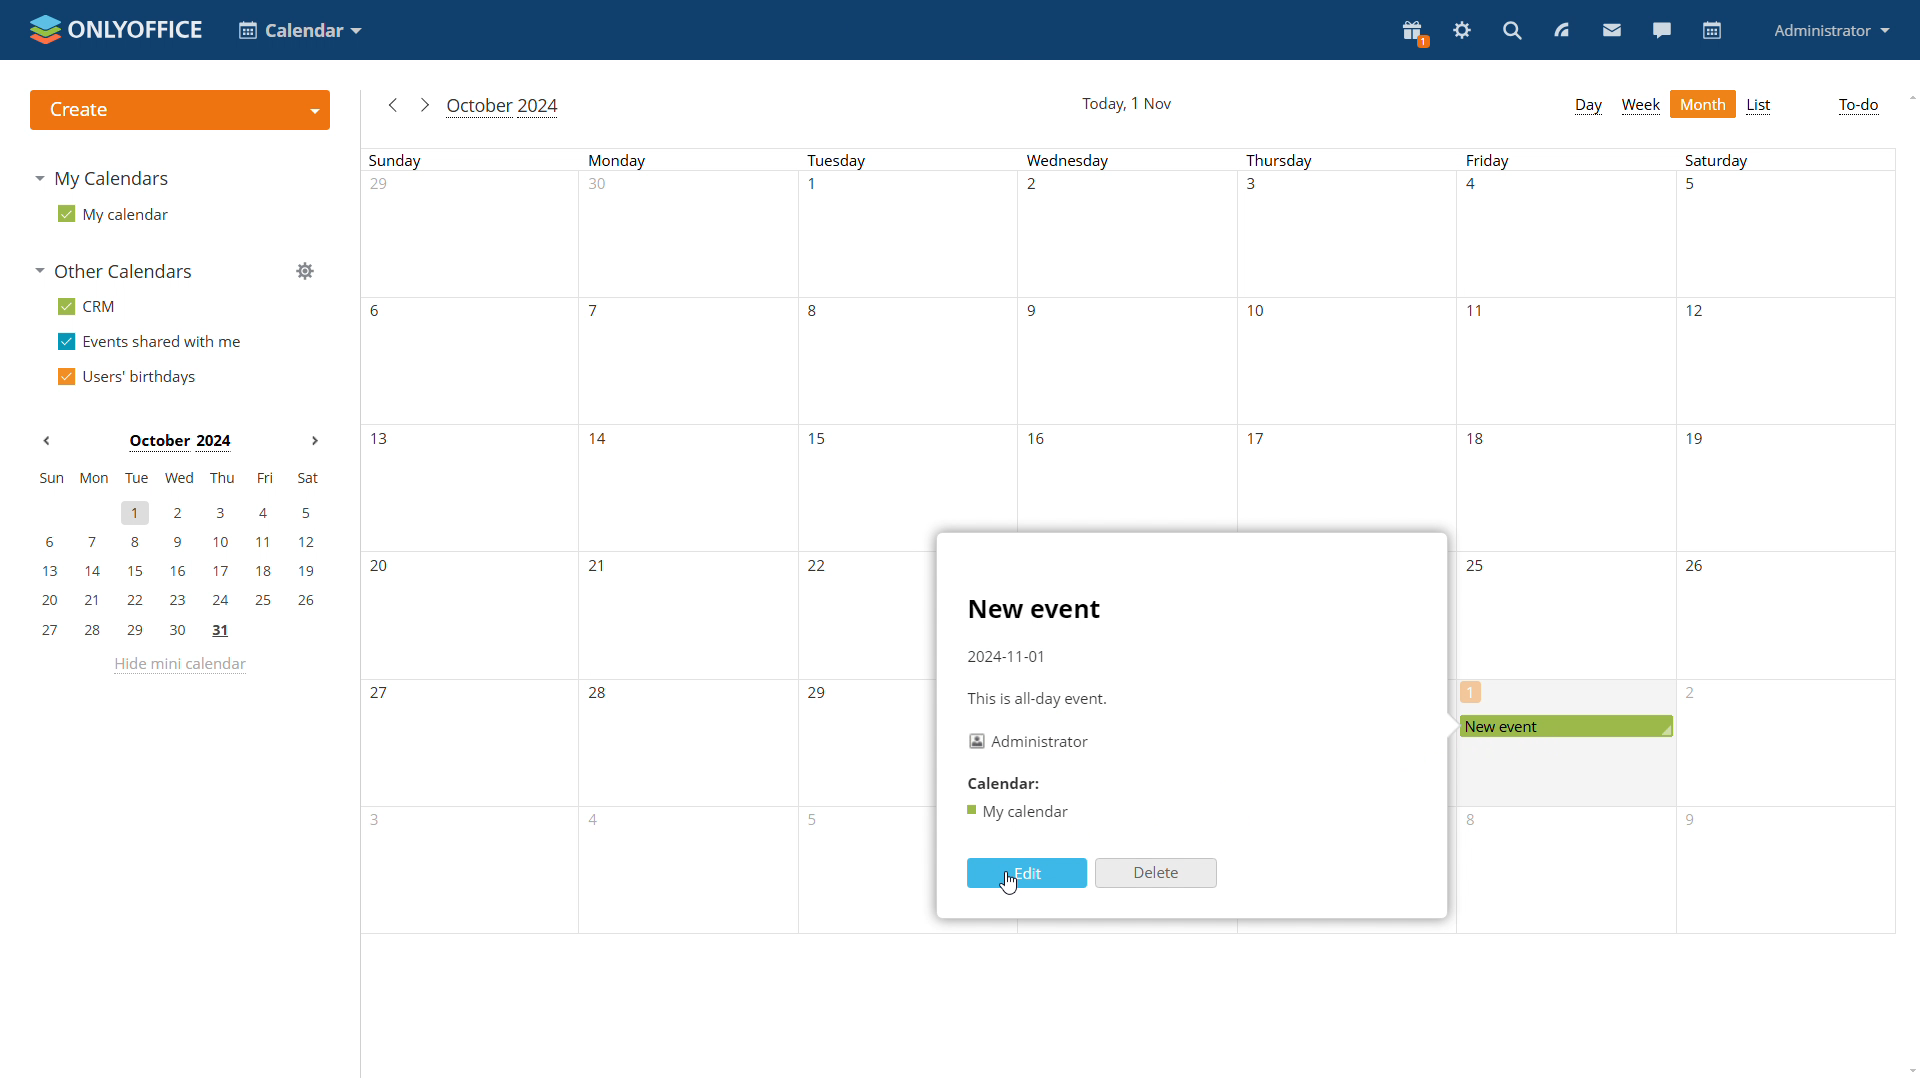 This screenshot has width=1920, height=1080. Describe the element at coordinates (153, 343) in the screenshot. I see `events shared with me` at that location.